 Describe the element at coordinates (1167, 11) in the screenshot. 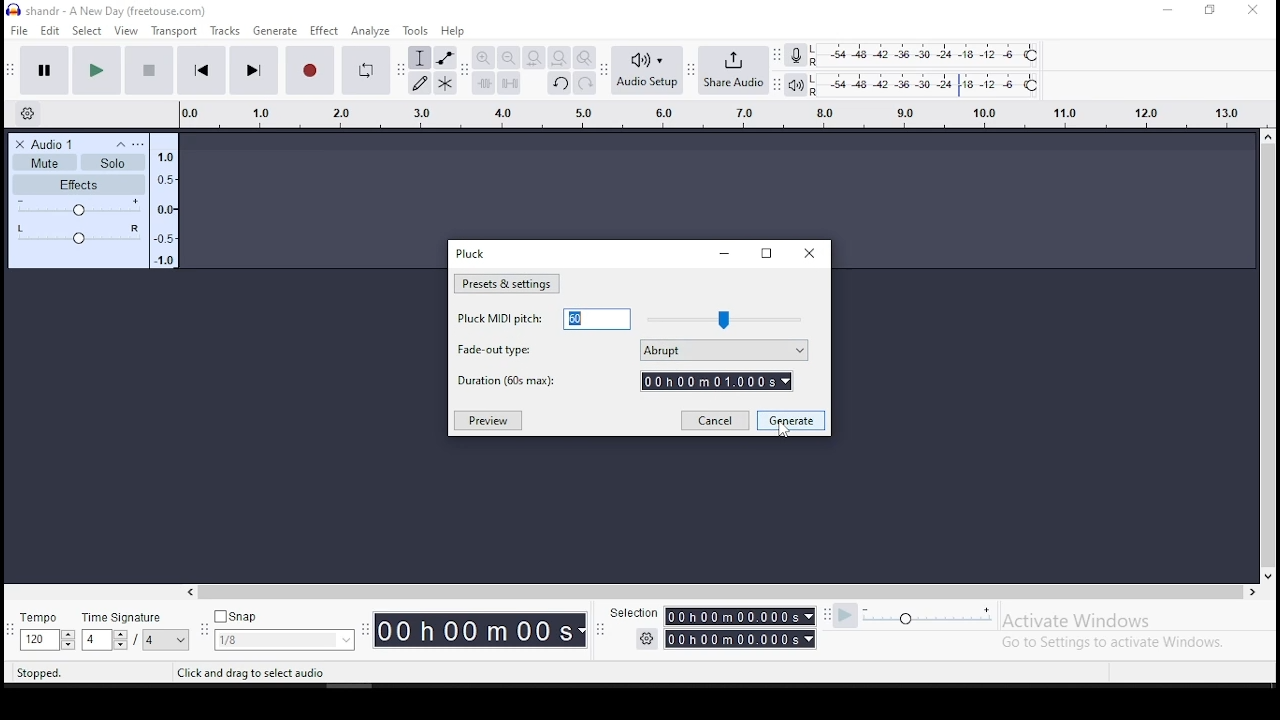

I see `minimize` at that location.